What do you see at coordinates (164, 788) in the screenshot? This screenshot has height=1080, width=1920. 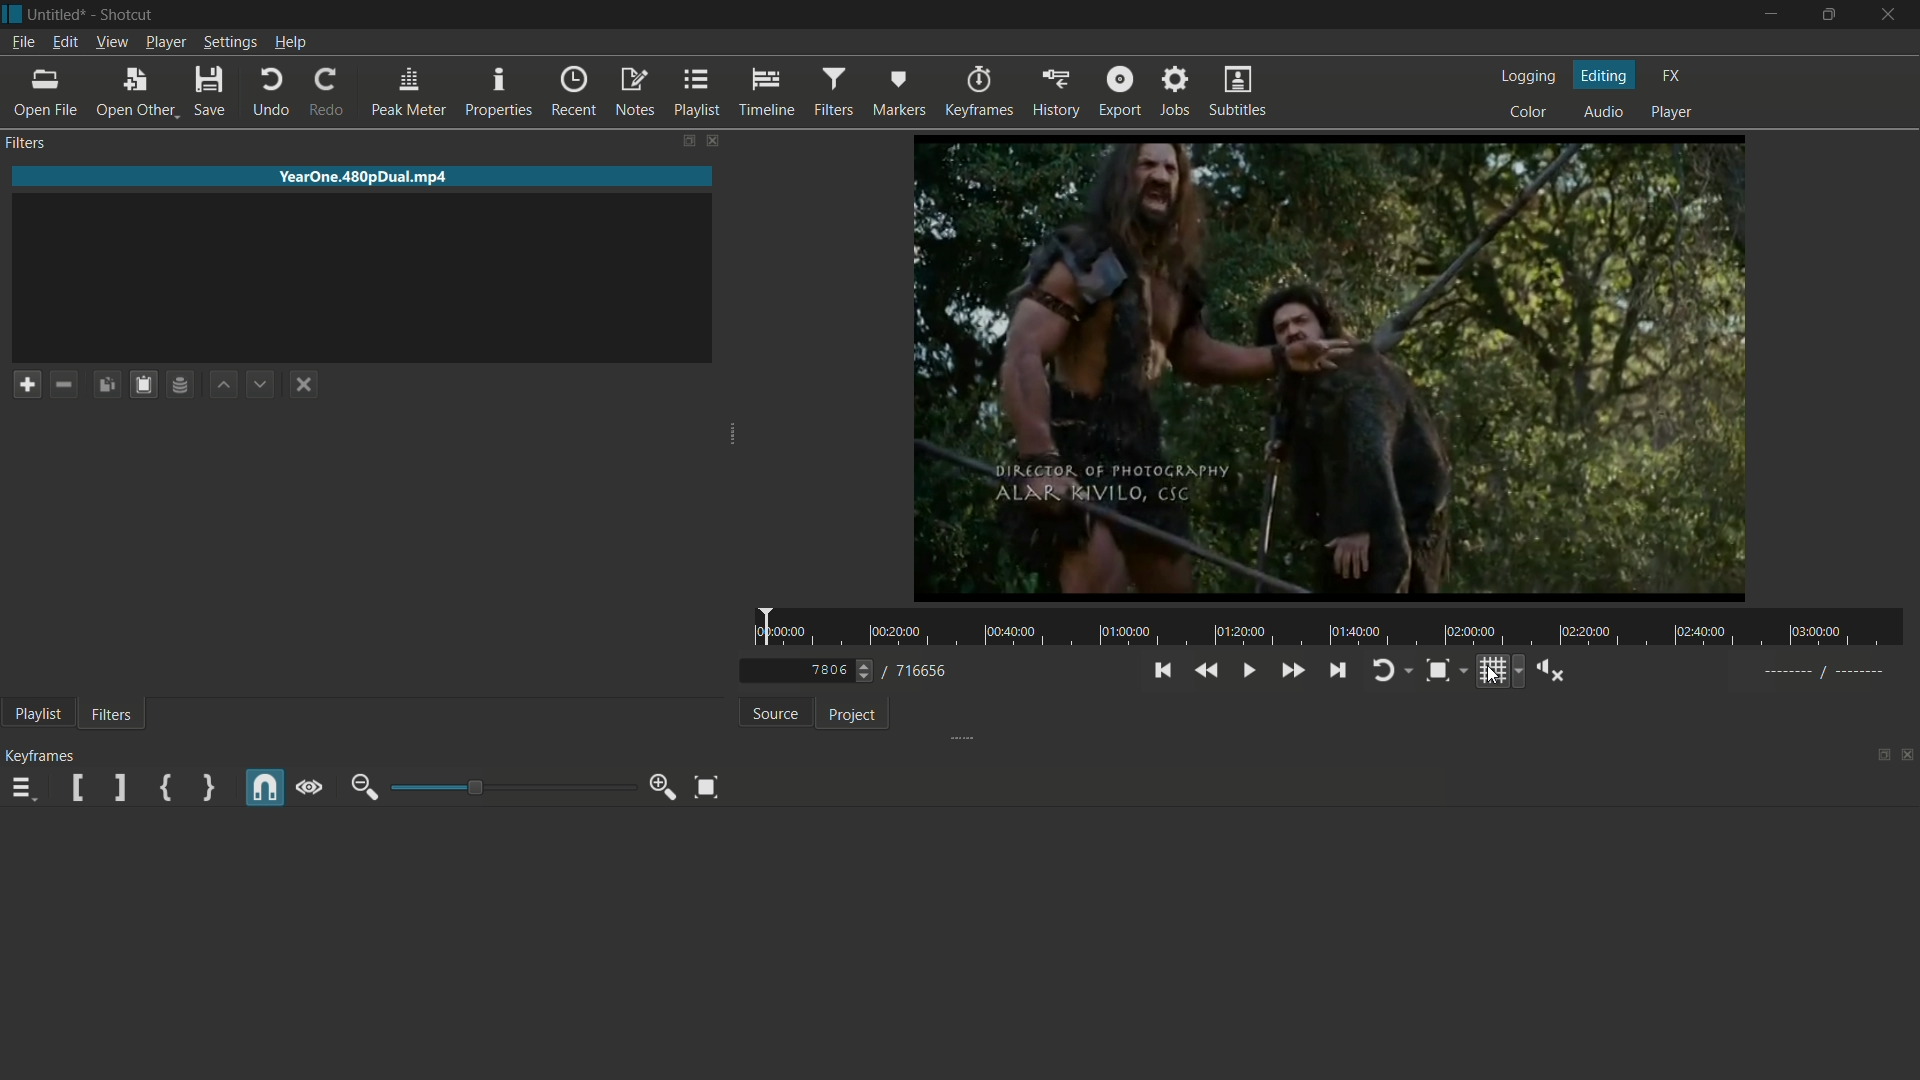 I see `set first simple keyframe` at bounding box center [164, 788].